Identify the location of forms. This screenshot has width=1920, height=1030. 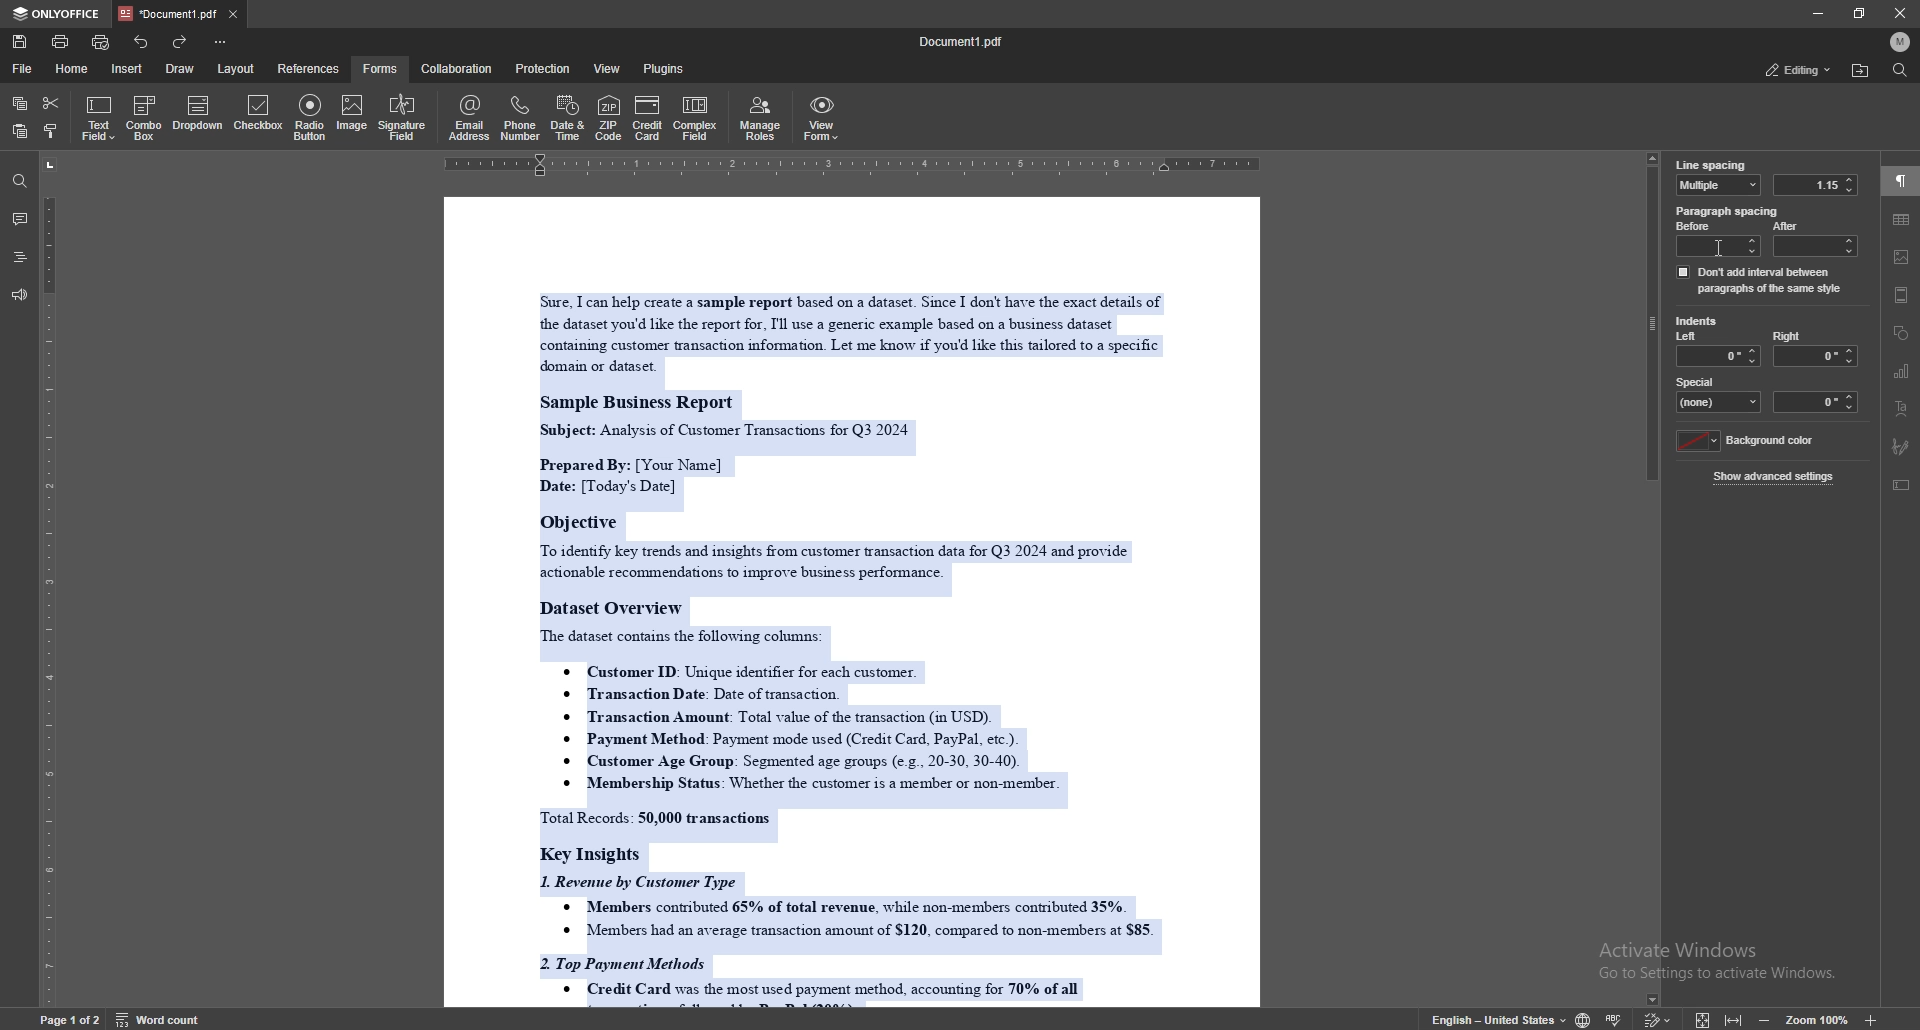
(382, 68).